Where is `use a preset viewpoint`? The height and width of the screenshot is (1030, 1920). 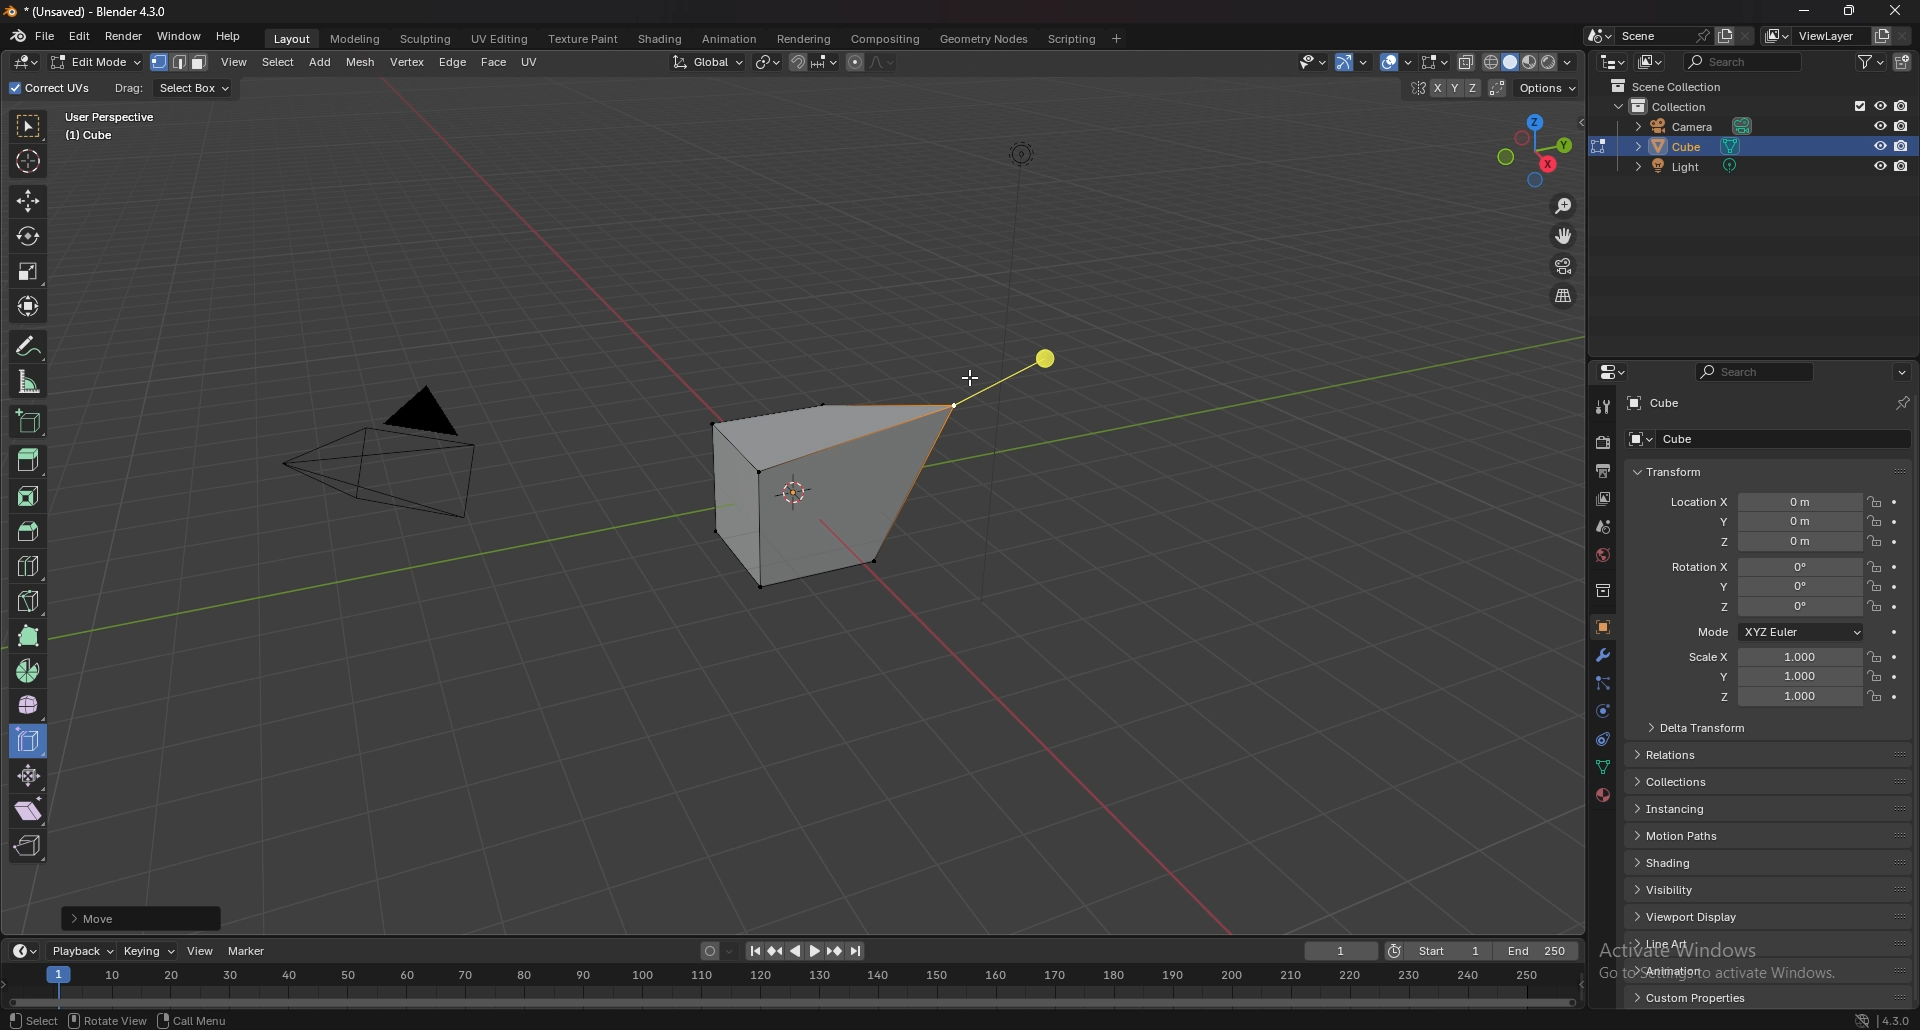
use a preset viewpoint is located at coordinates (1535, 150).